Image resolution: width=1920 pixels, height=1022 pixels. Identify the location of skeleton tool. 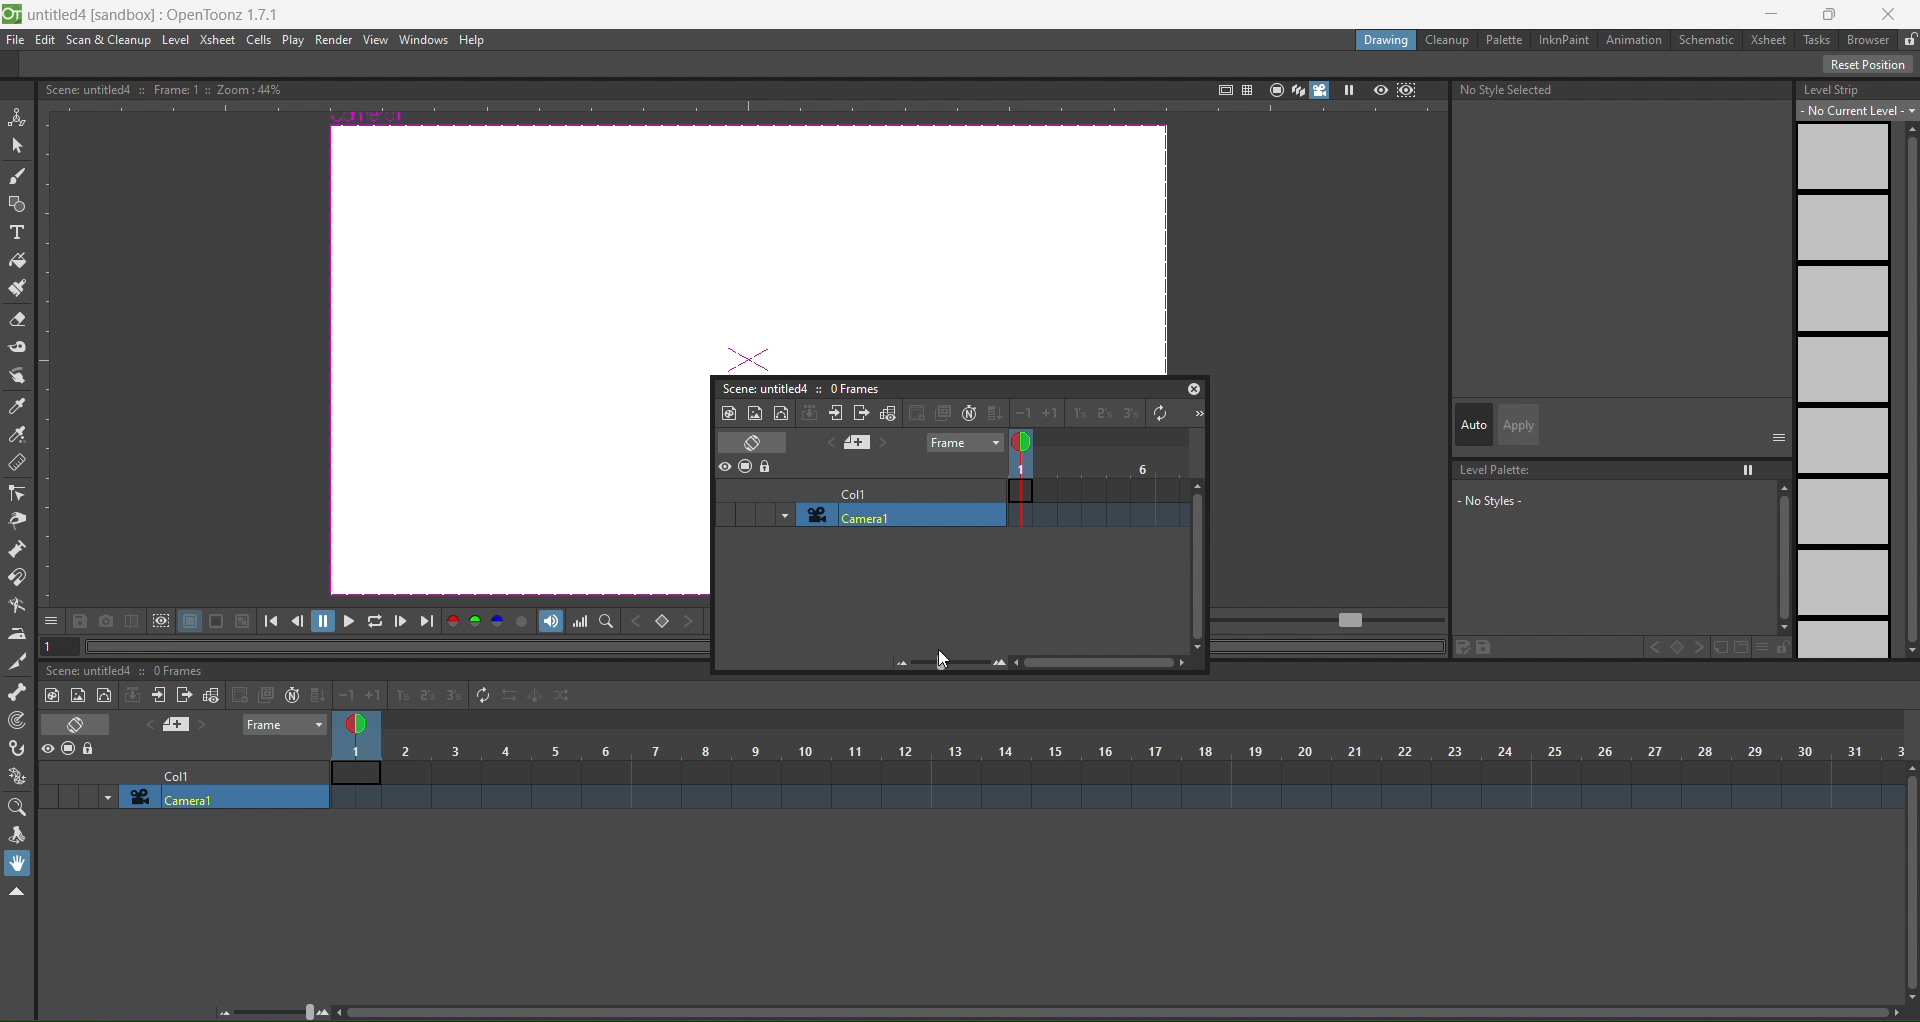
(18, 691).